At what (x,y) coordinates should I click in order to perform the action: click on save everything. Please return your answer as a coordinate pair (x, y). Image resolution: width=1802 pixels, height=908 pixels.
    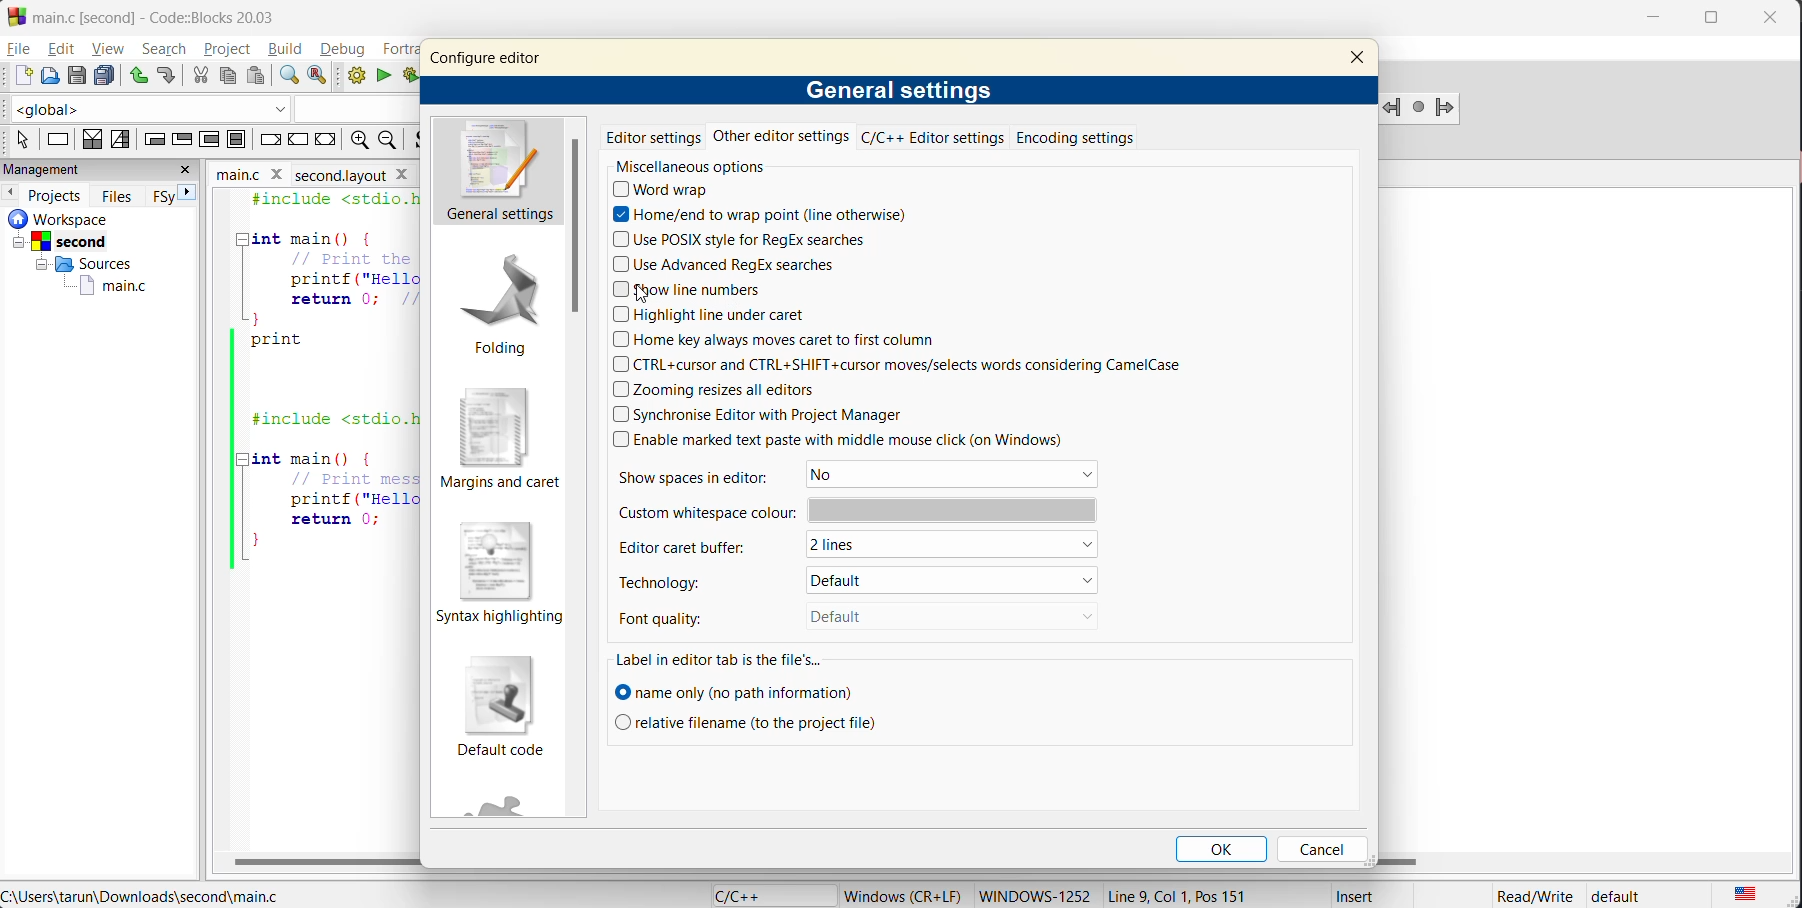
    Looking at the image, I should click on (106, 77).